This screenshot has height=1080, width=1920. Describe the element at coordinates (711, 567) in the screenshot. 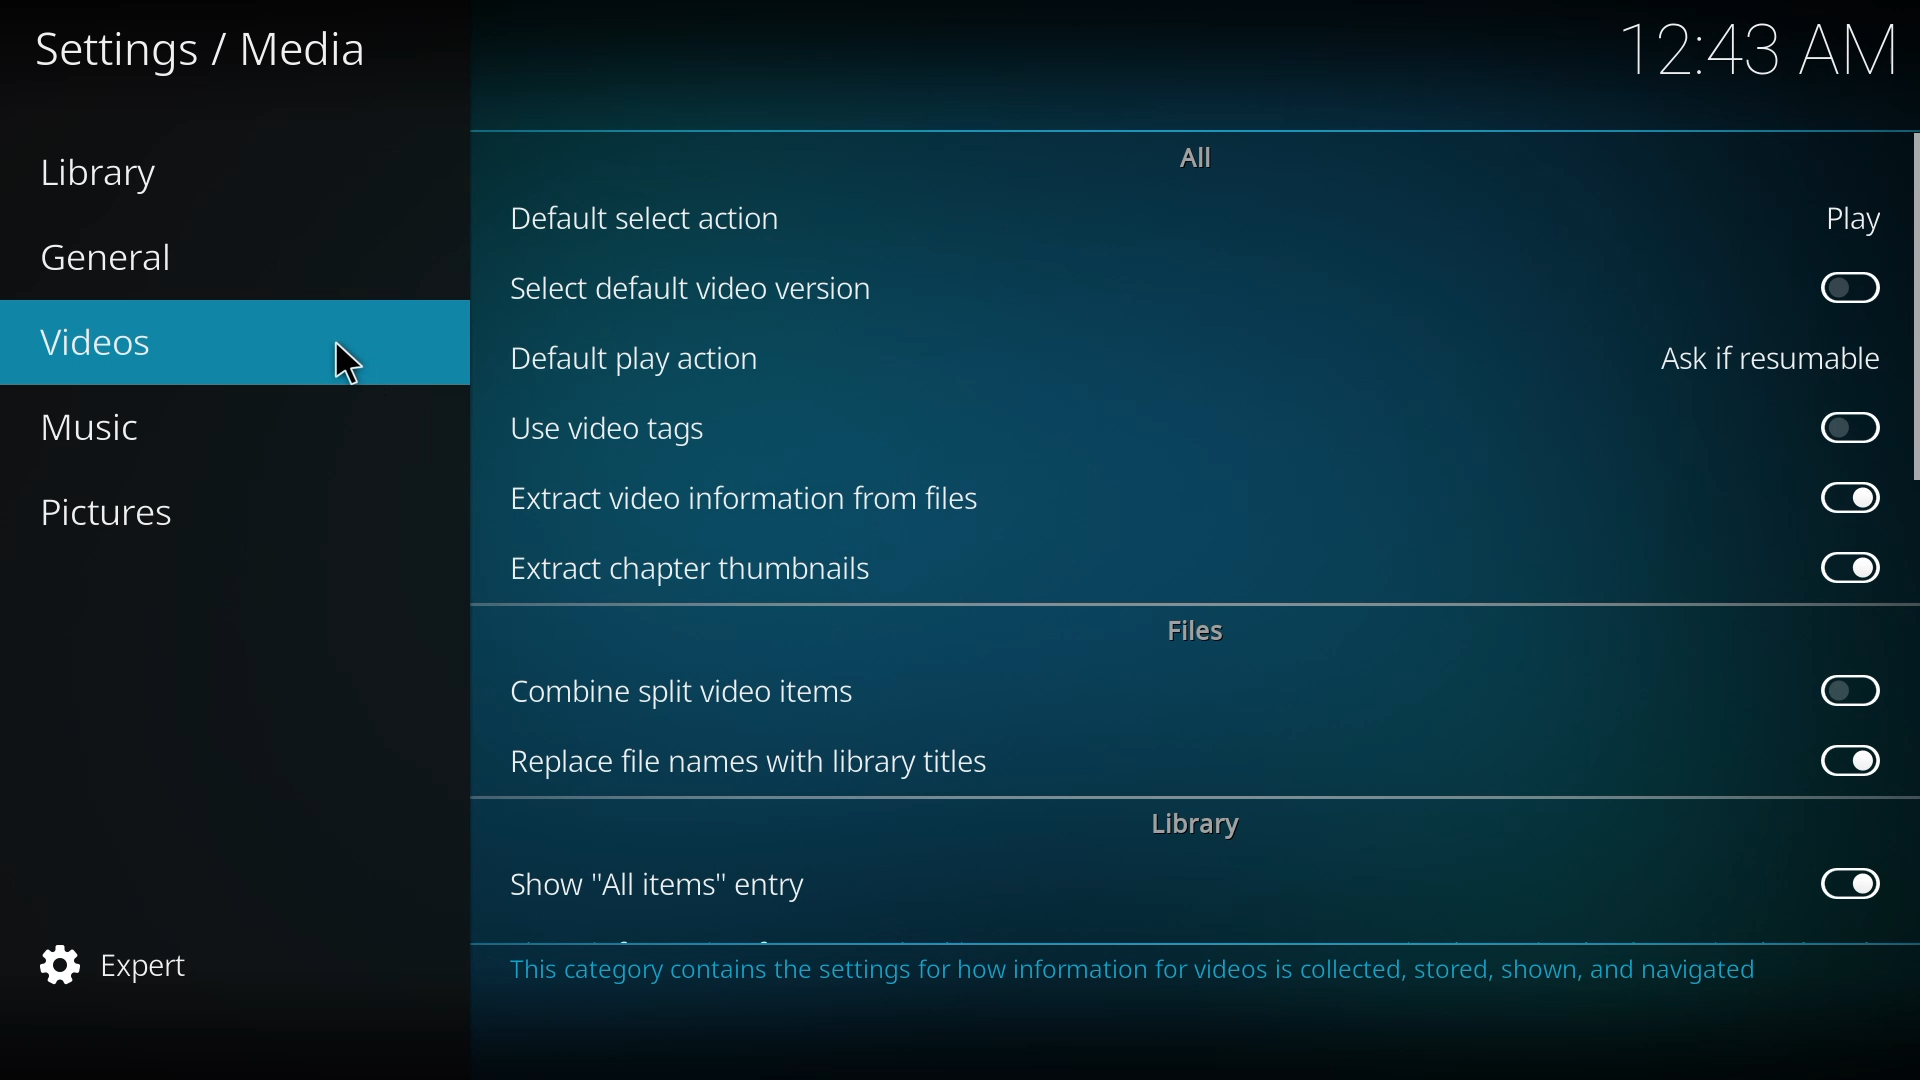

I see `extract chapter thumbnails` at that location.